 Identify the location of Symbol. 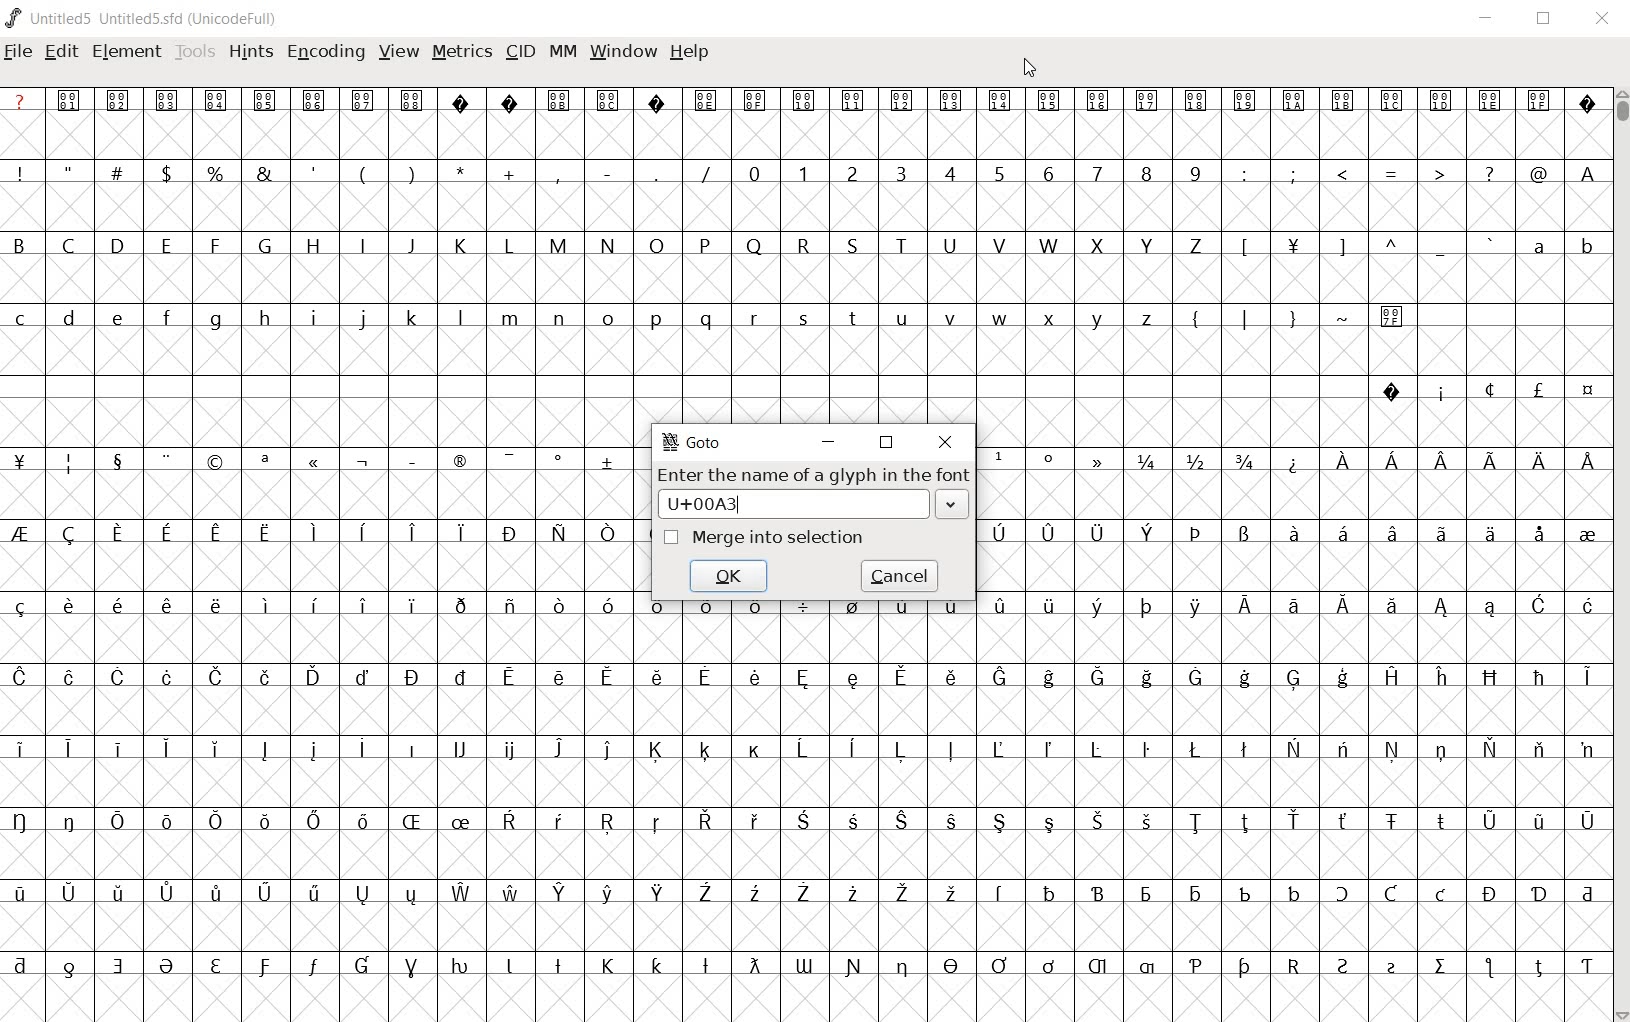
(951, 609).